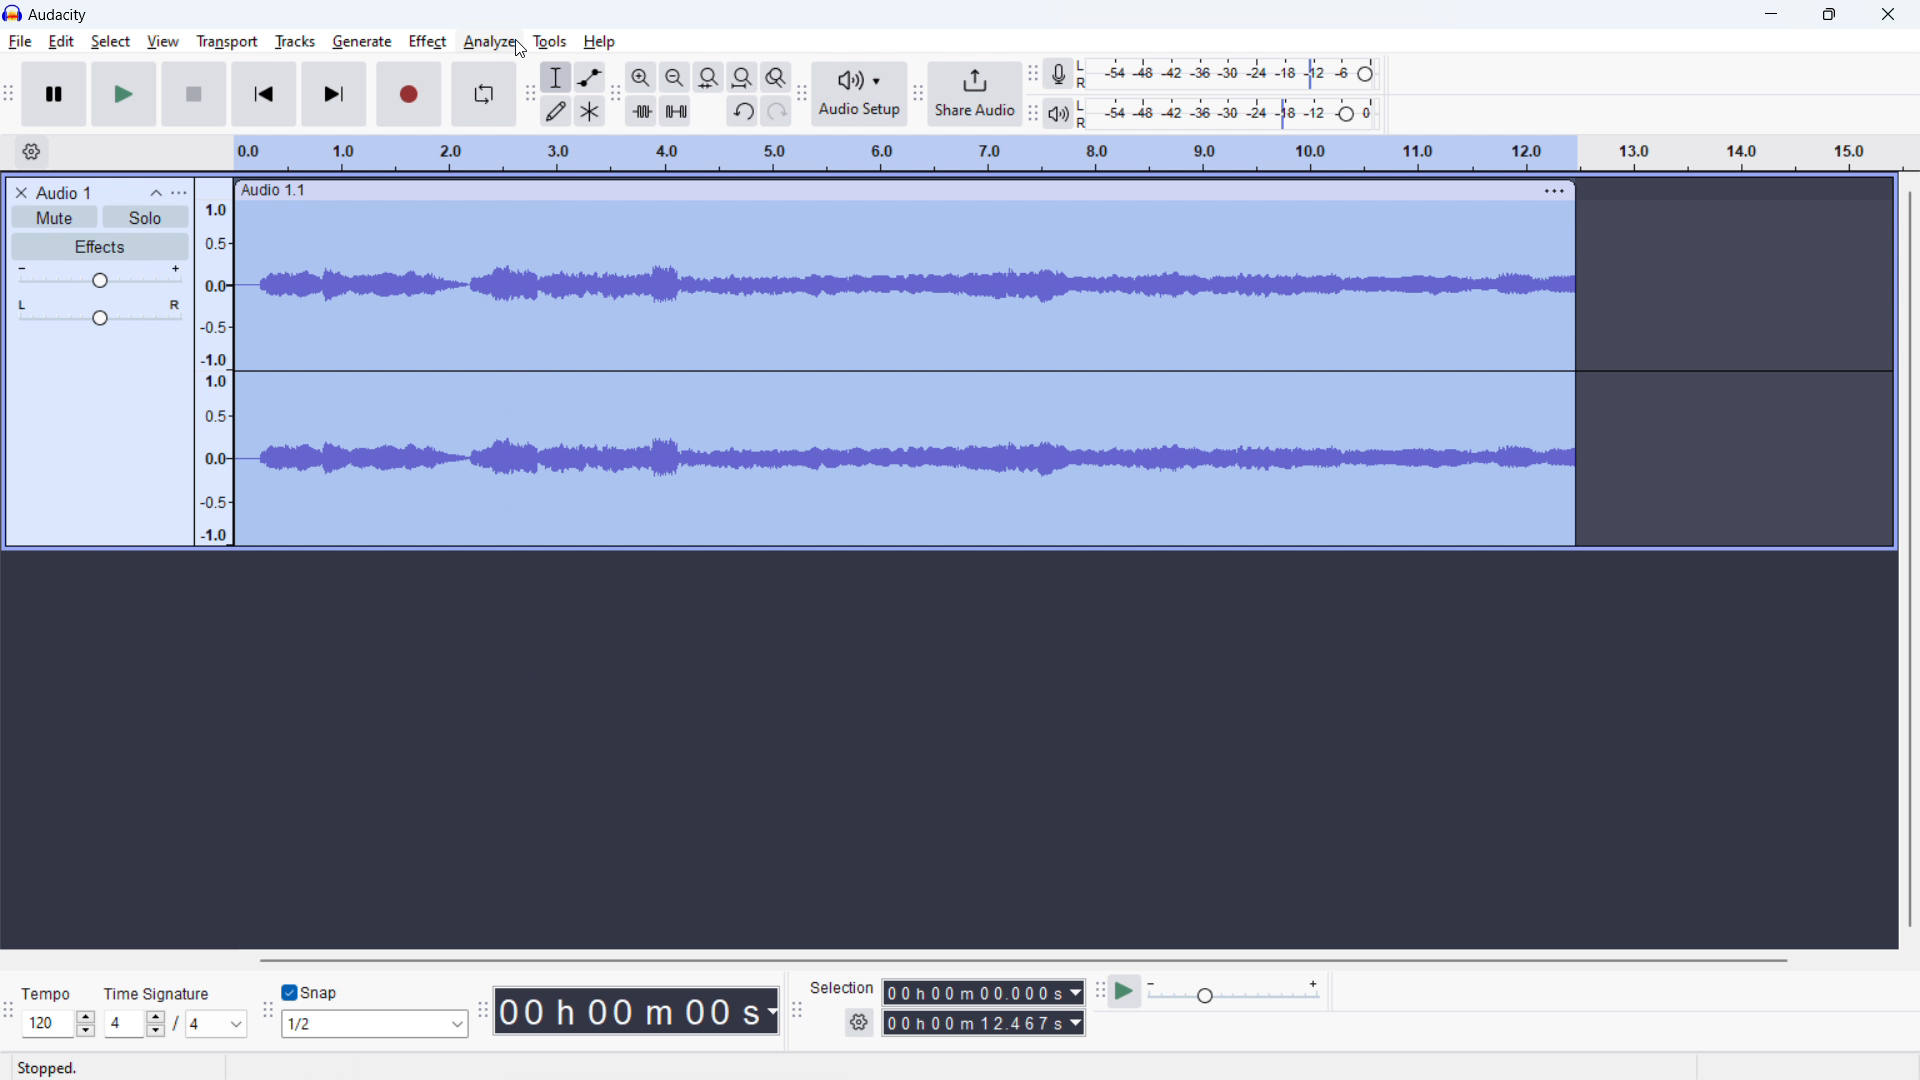 The width and height of the screenshot is (1920, 1080). Describe the element at coordinates (1032, 115) in the screenshot. I see `playback meter toolbar` at that location.